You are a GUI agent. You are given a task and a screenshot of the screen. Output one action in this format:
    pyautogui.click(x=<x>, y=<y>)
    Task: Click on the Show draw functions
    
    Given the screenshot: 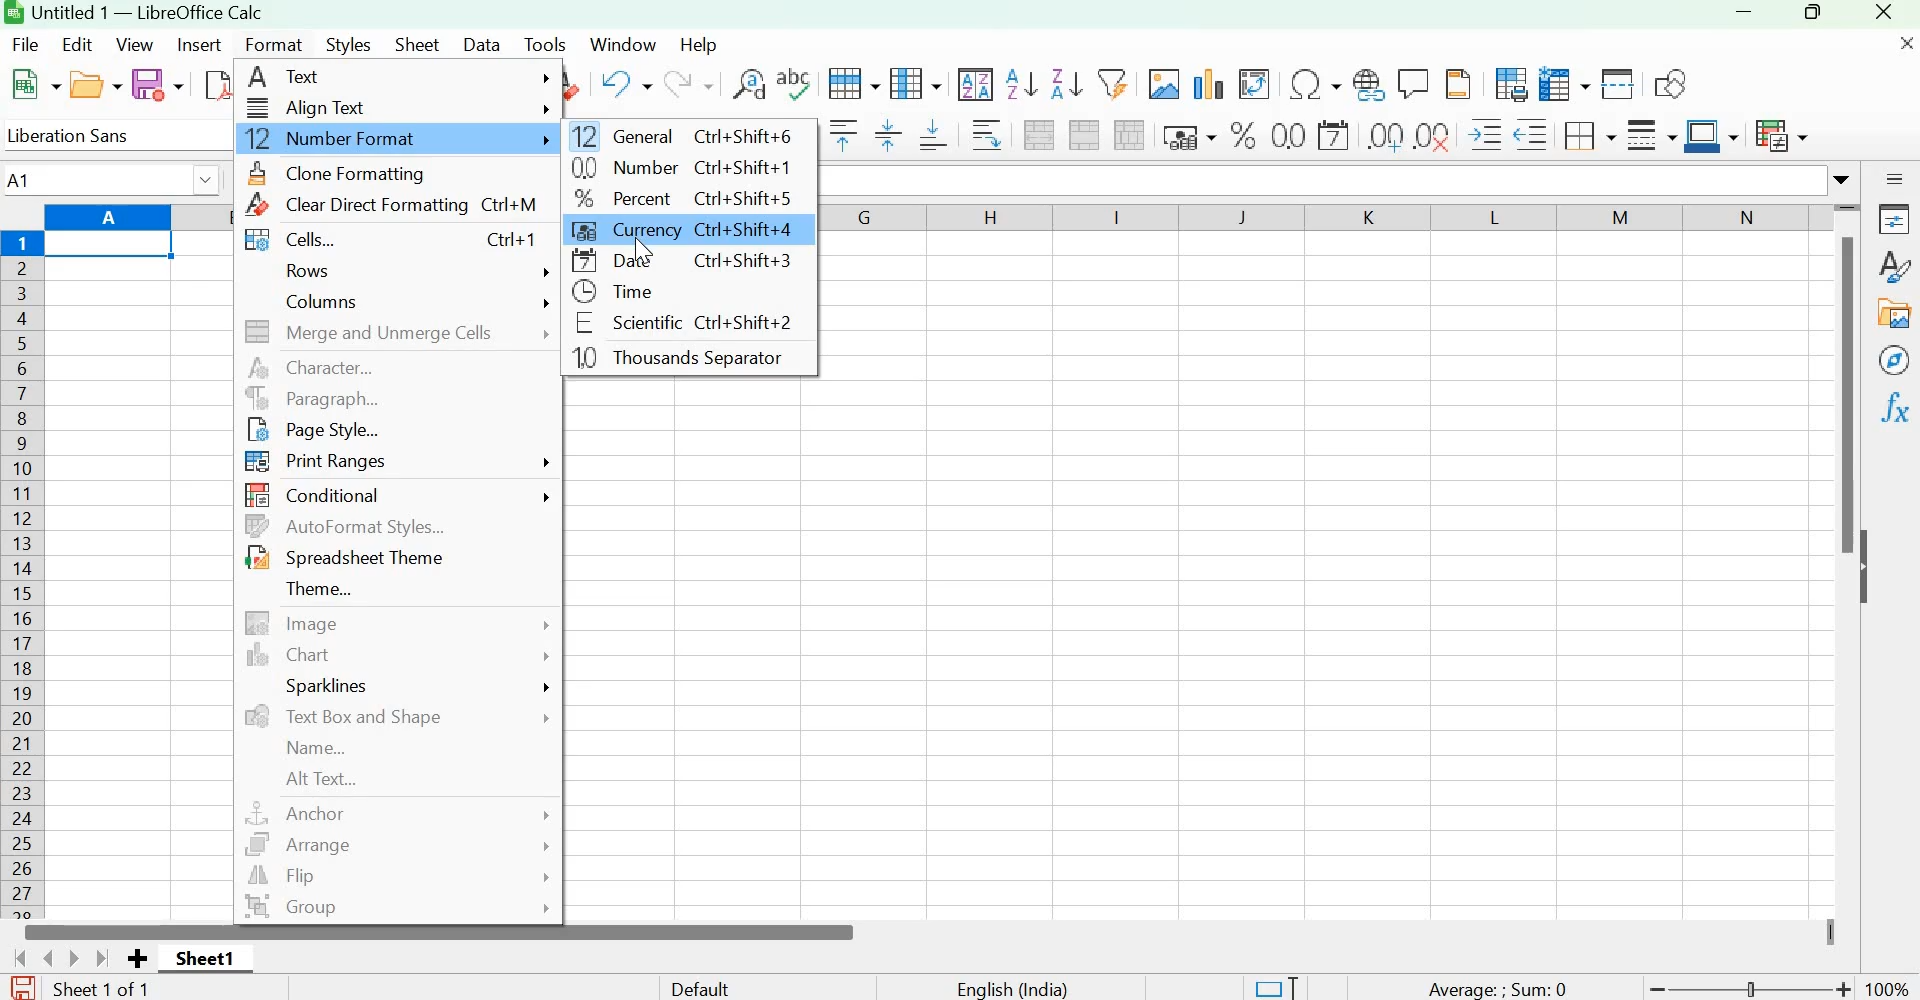 What is the action you would take?
    pyautogui.click(x=1669, y=81)
    